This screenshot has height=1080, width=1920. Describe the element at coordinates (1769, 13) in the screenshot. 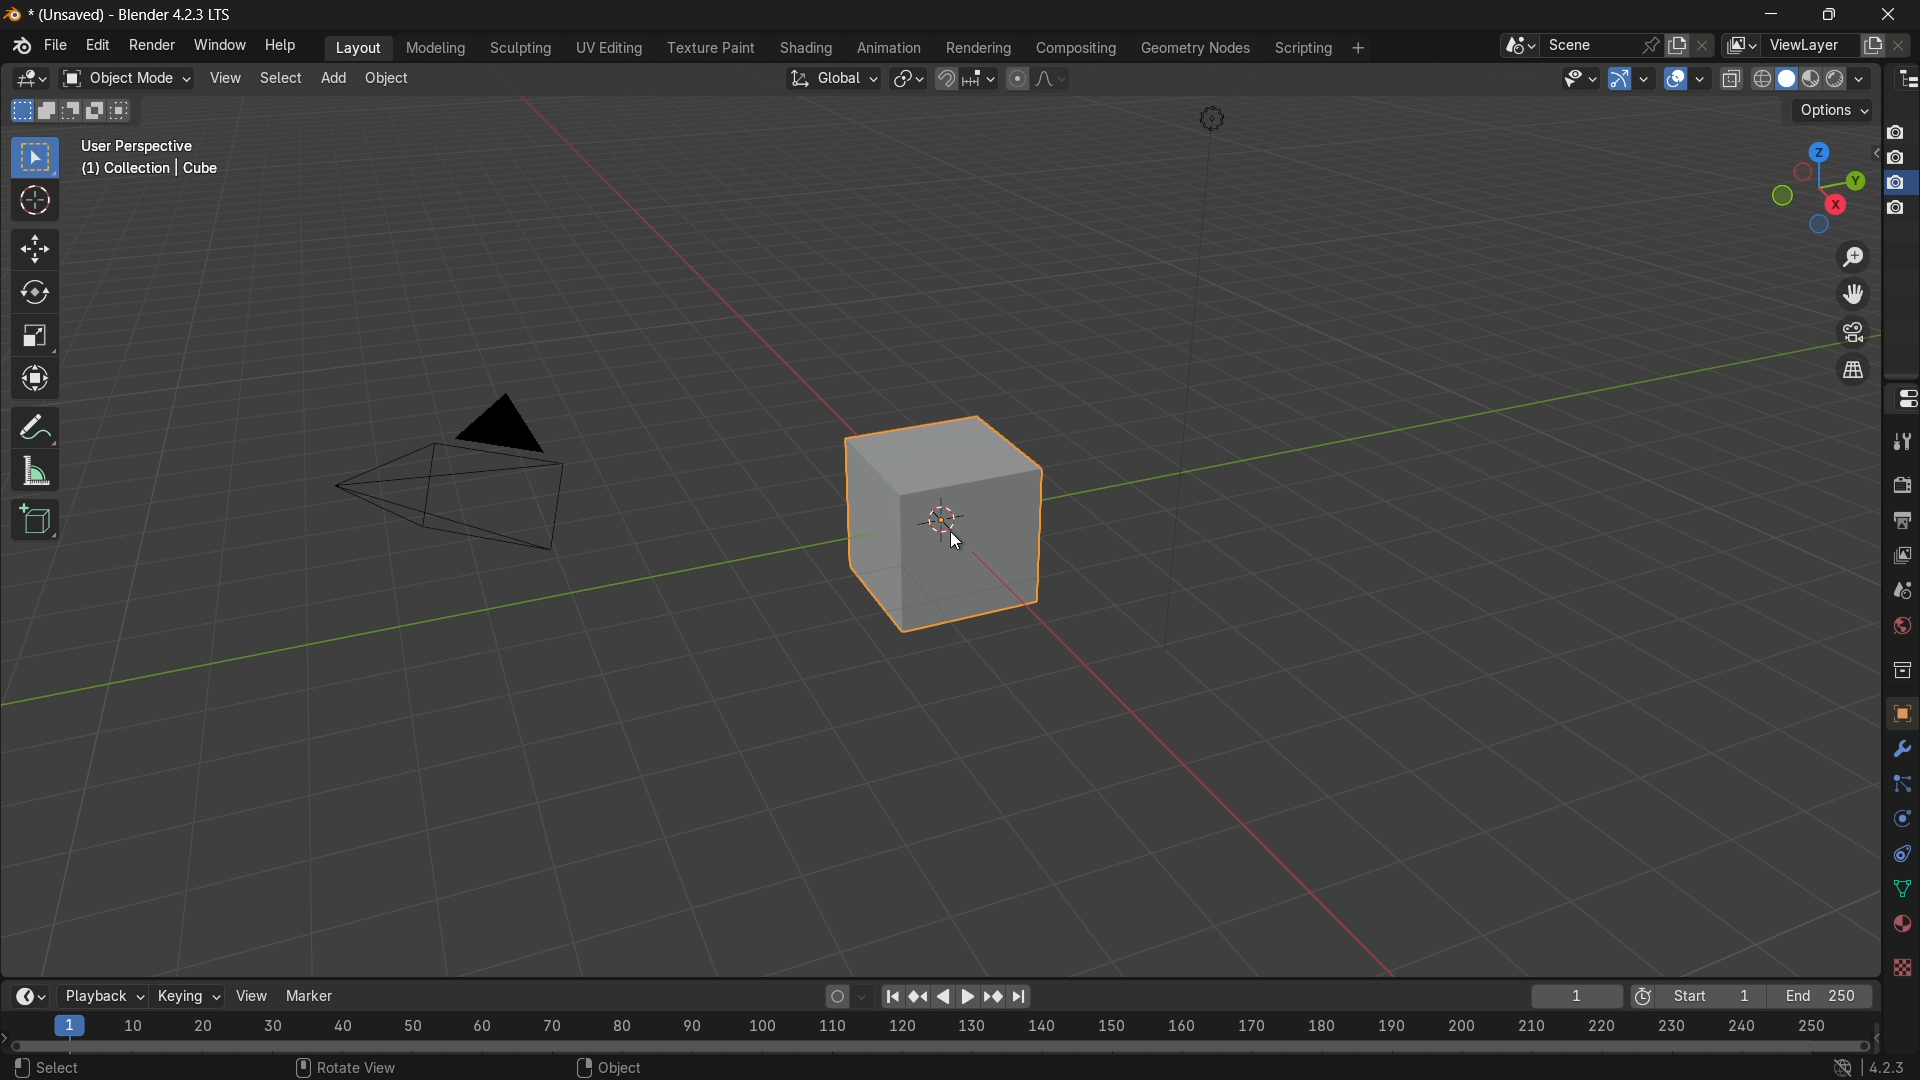

I see `minimize` at that location.